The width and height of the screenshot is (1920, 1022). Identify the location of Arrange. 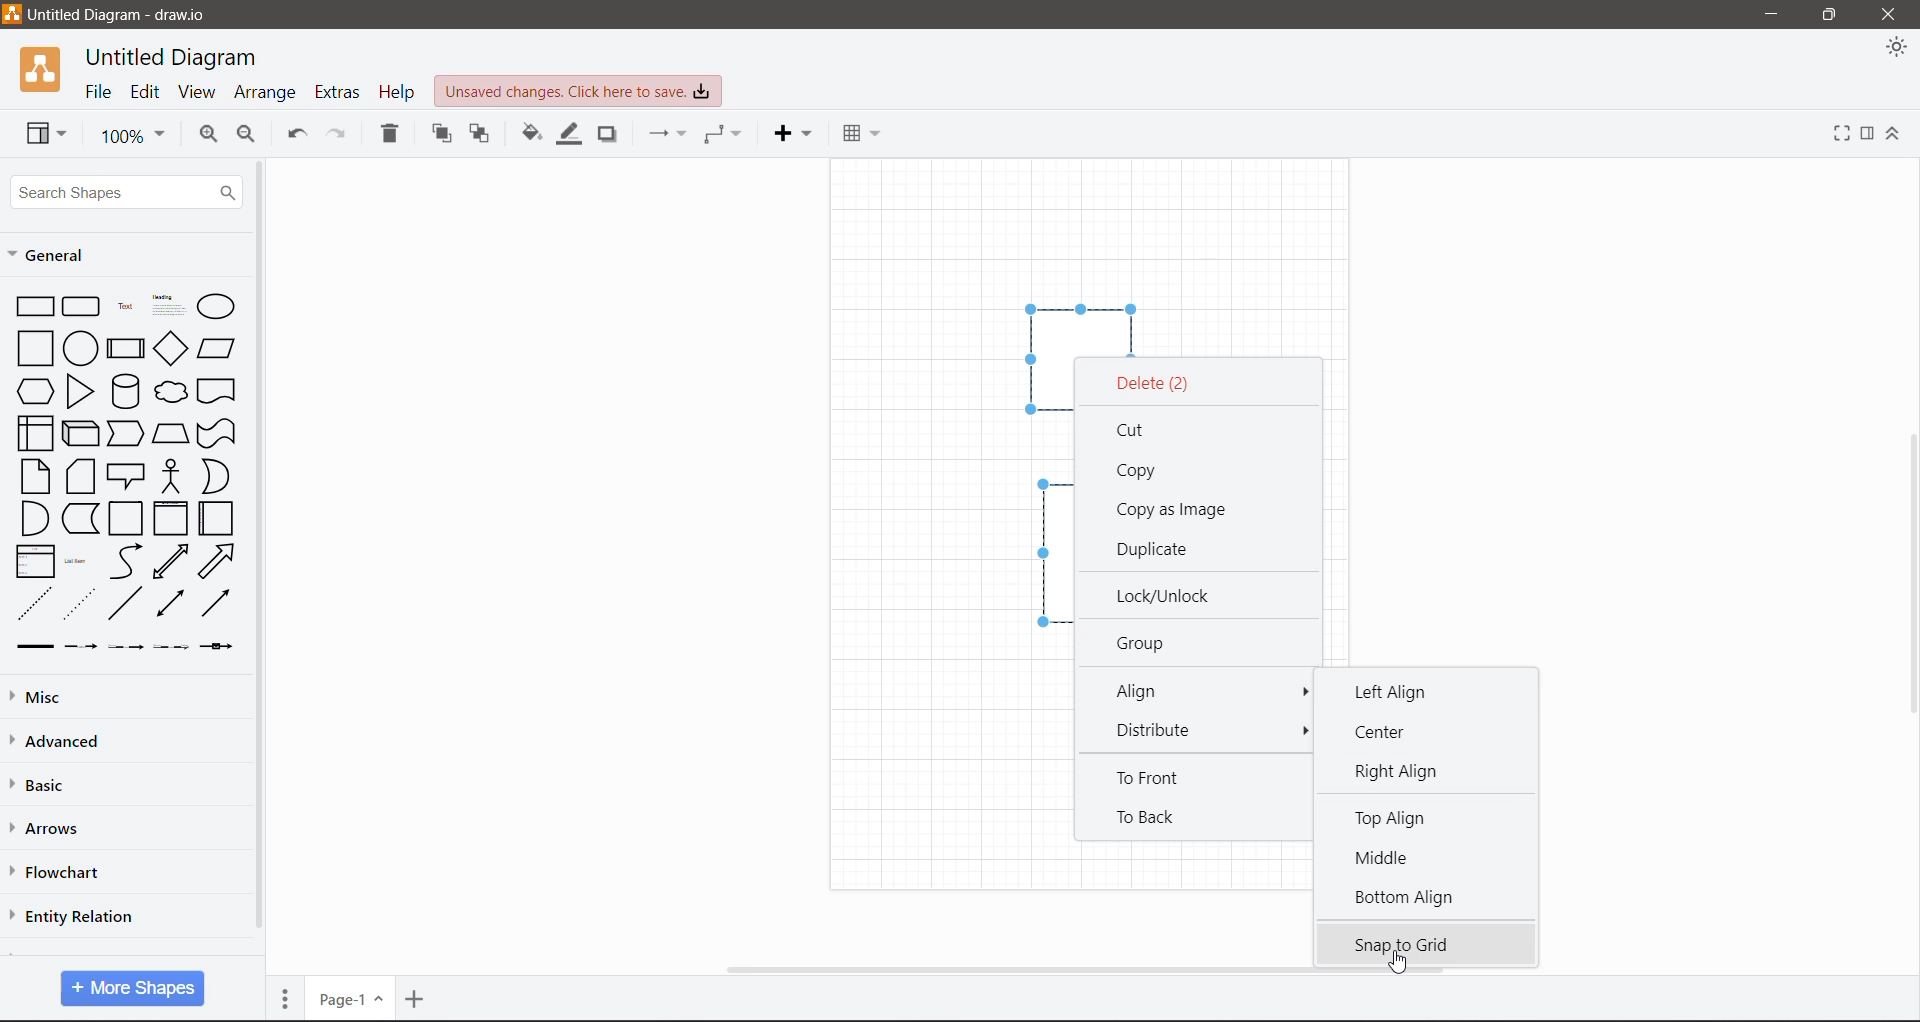
(267, 91).